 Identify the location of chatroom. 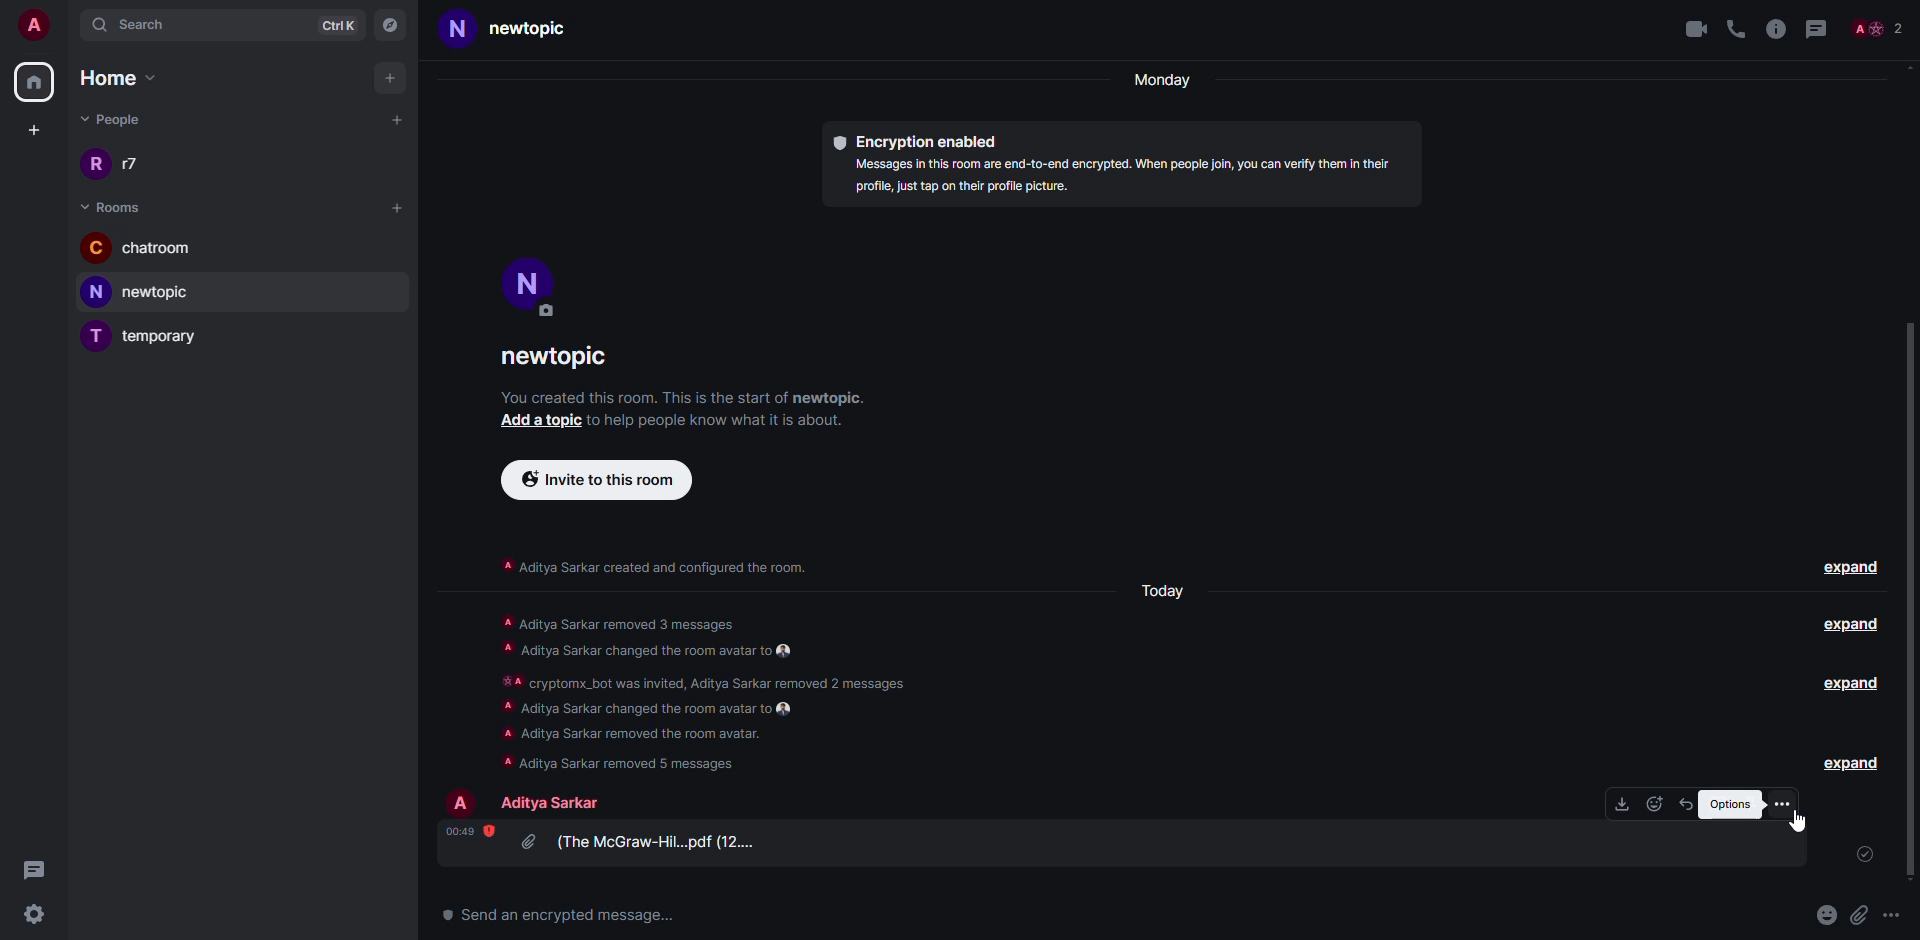
(148, 249).